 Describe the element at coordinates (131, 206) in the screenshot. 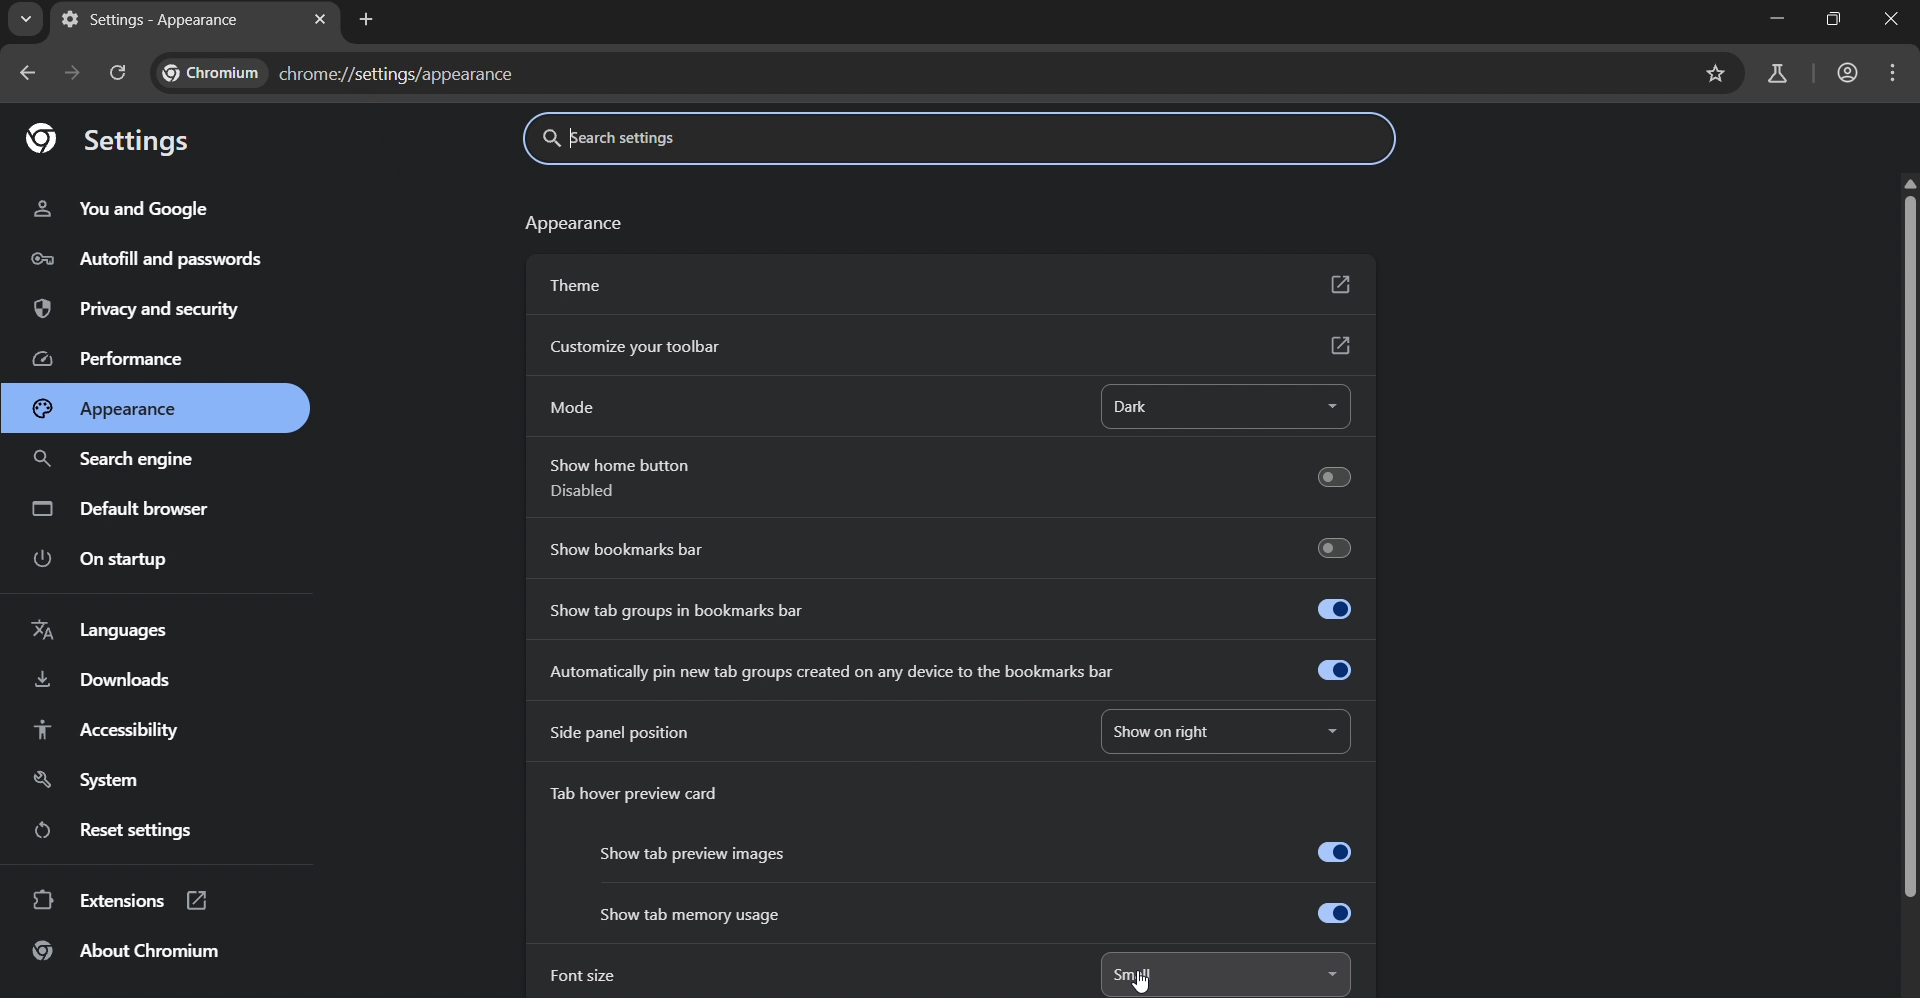

I see `you & google` at that location.